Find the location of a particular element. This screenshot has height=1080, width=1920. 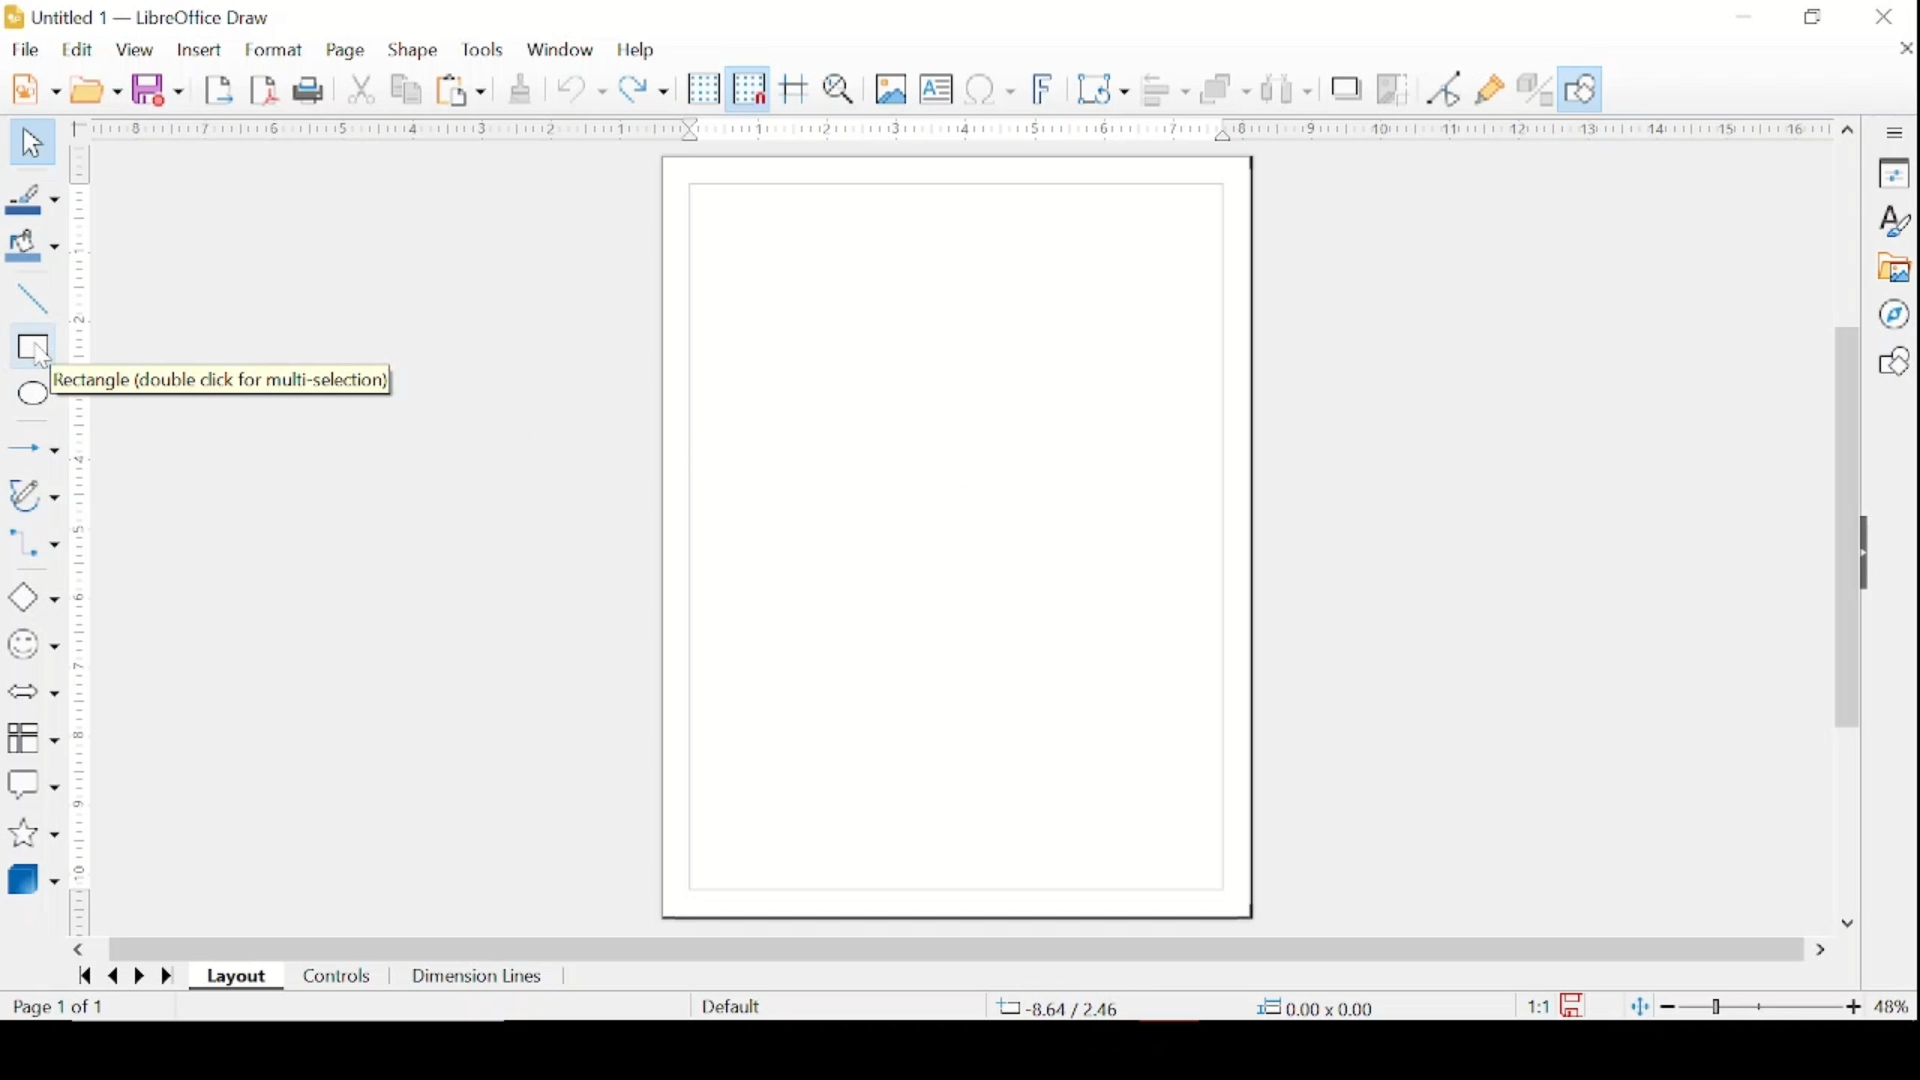

show draw functions is located at coordinates (1580, 89).